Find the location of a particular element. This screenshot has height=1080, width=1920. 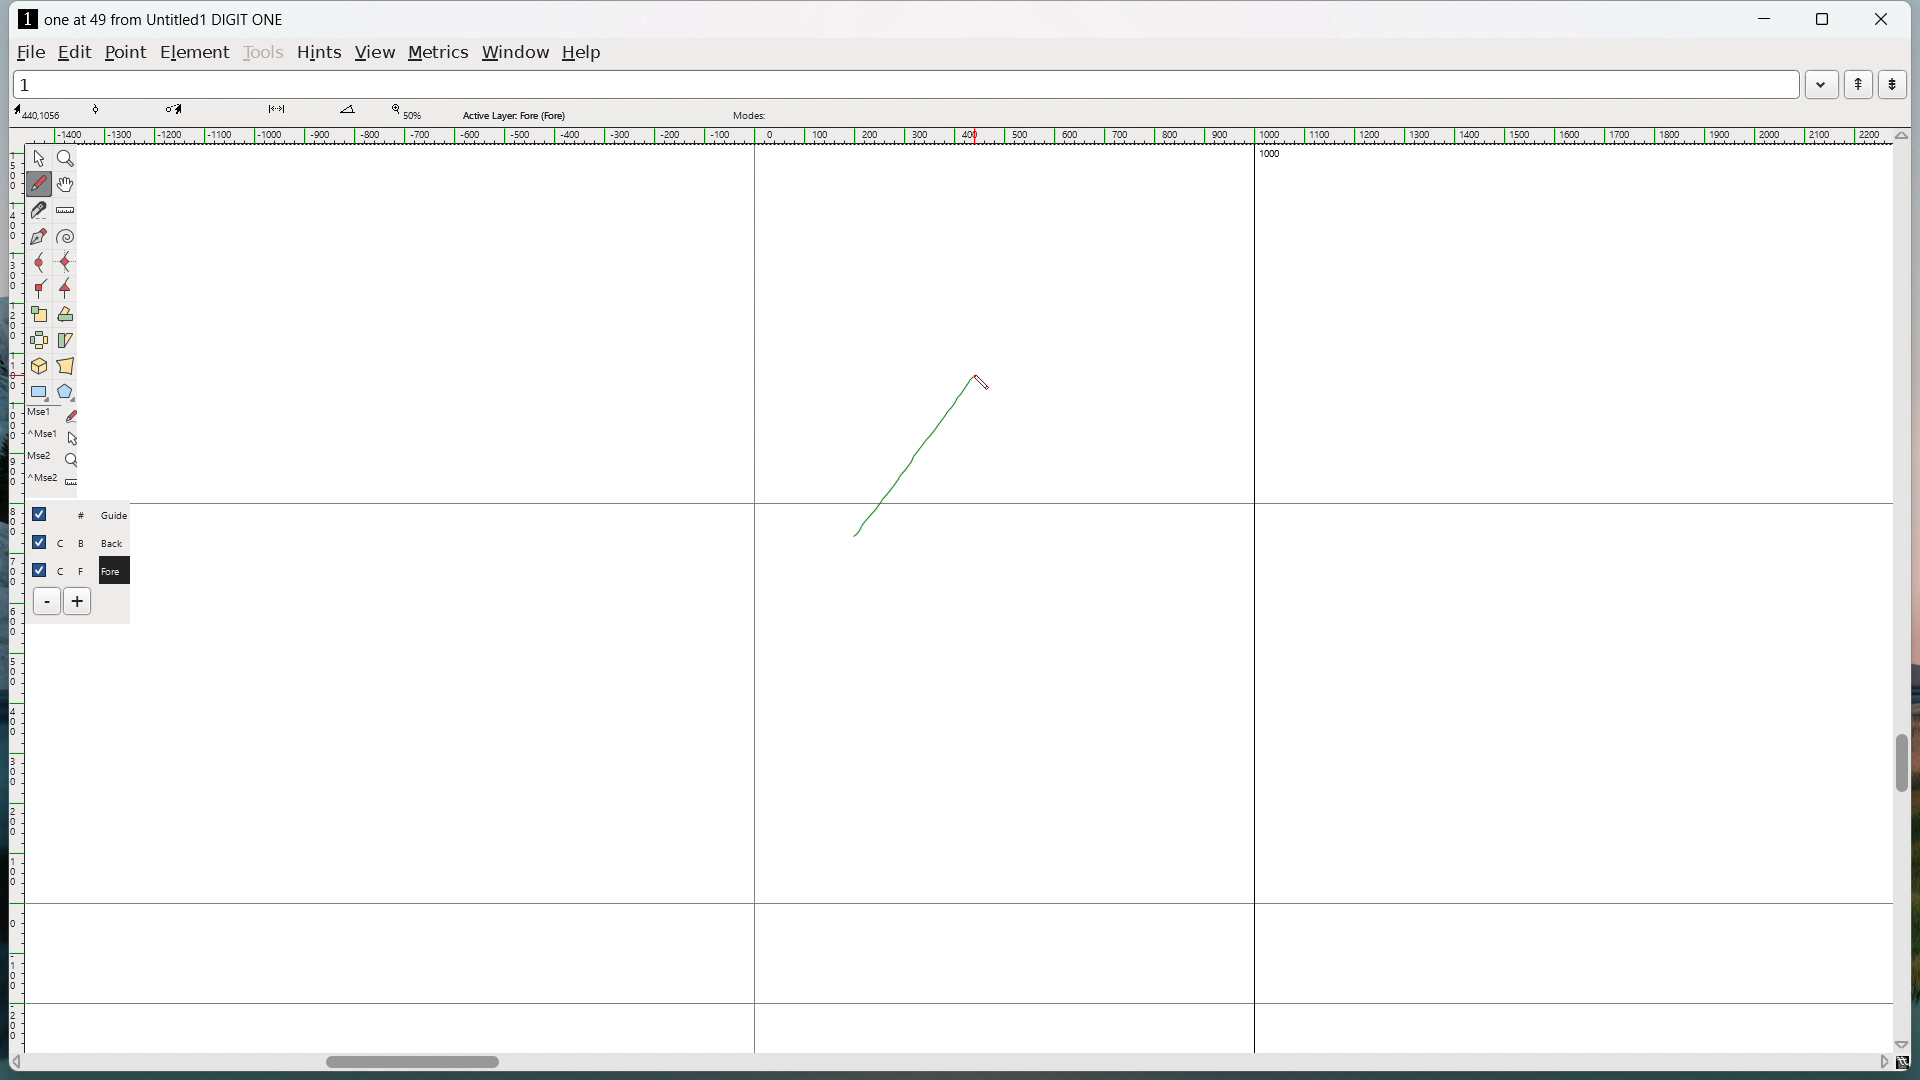

minimize is located at coordinates (1767, 21).